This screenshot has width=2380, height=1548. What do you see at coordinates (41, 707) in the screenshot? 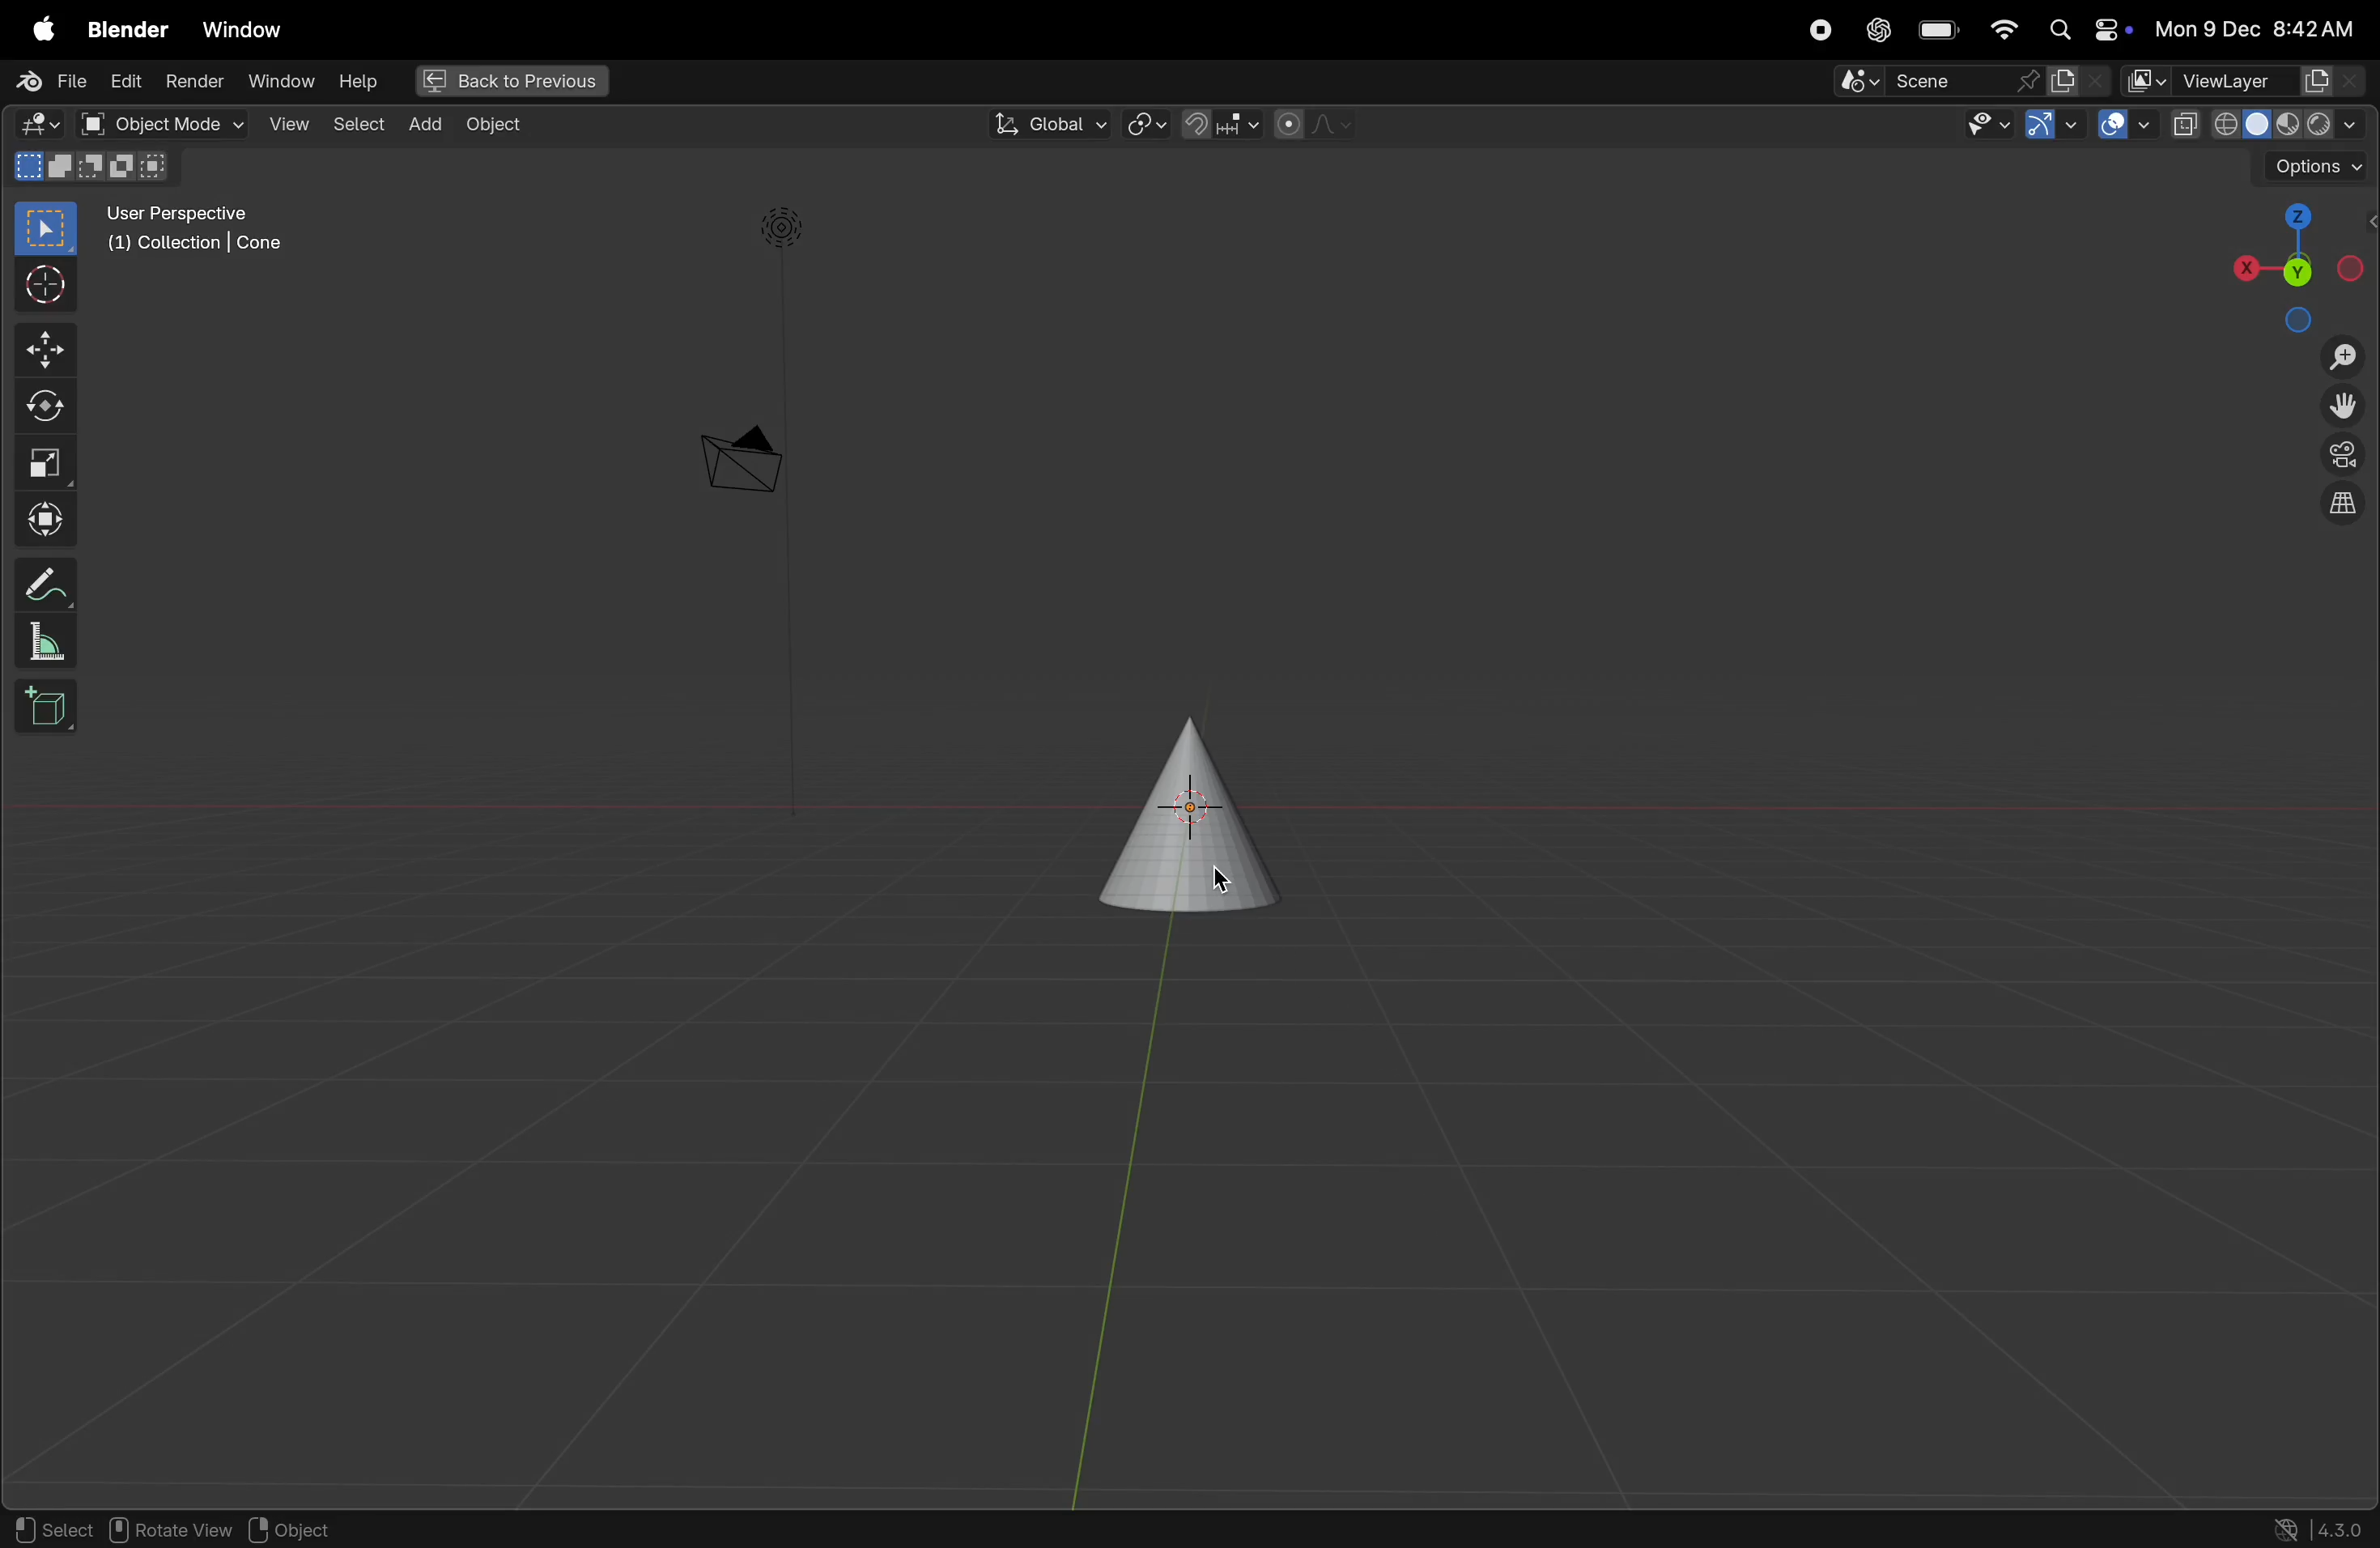
I see `add cube` at bounding box center [41, 707].